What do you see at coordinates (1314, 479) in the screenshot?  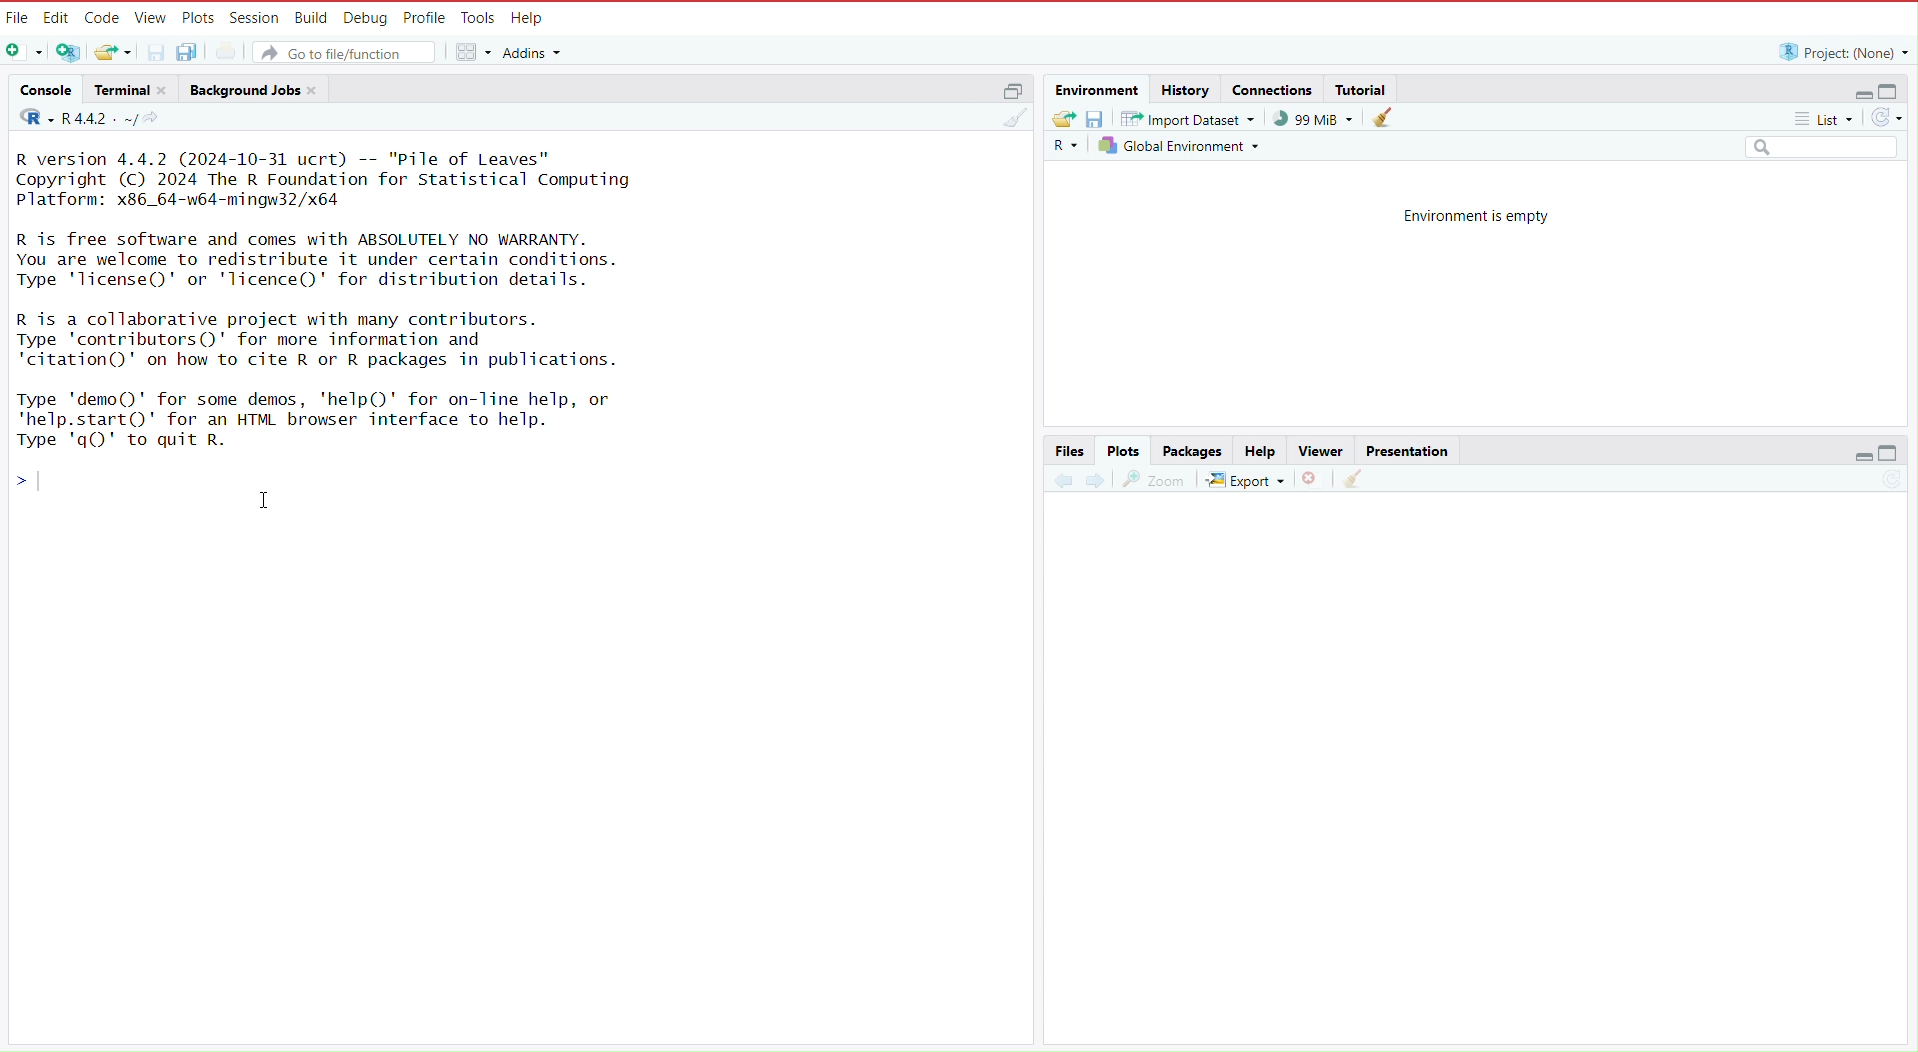 I see `remove the current plot` at bounding box center [1314, 479].